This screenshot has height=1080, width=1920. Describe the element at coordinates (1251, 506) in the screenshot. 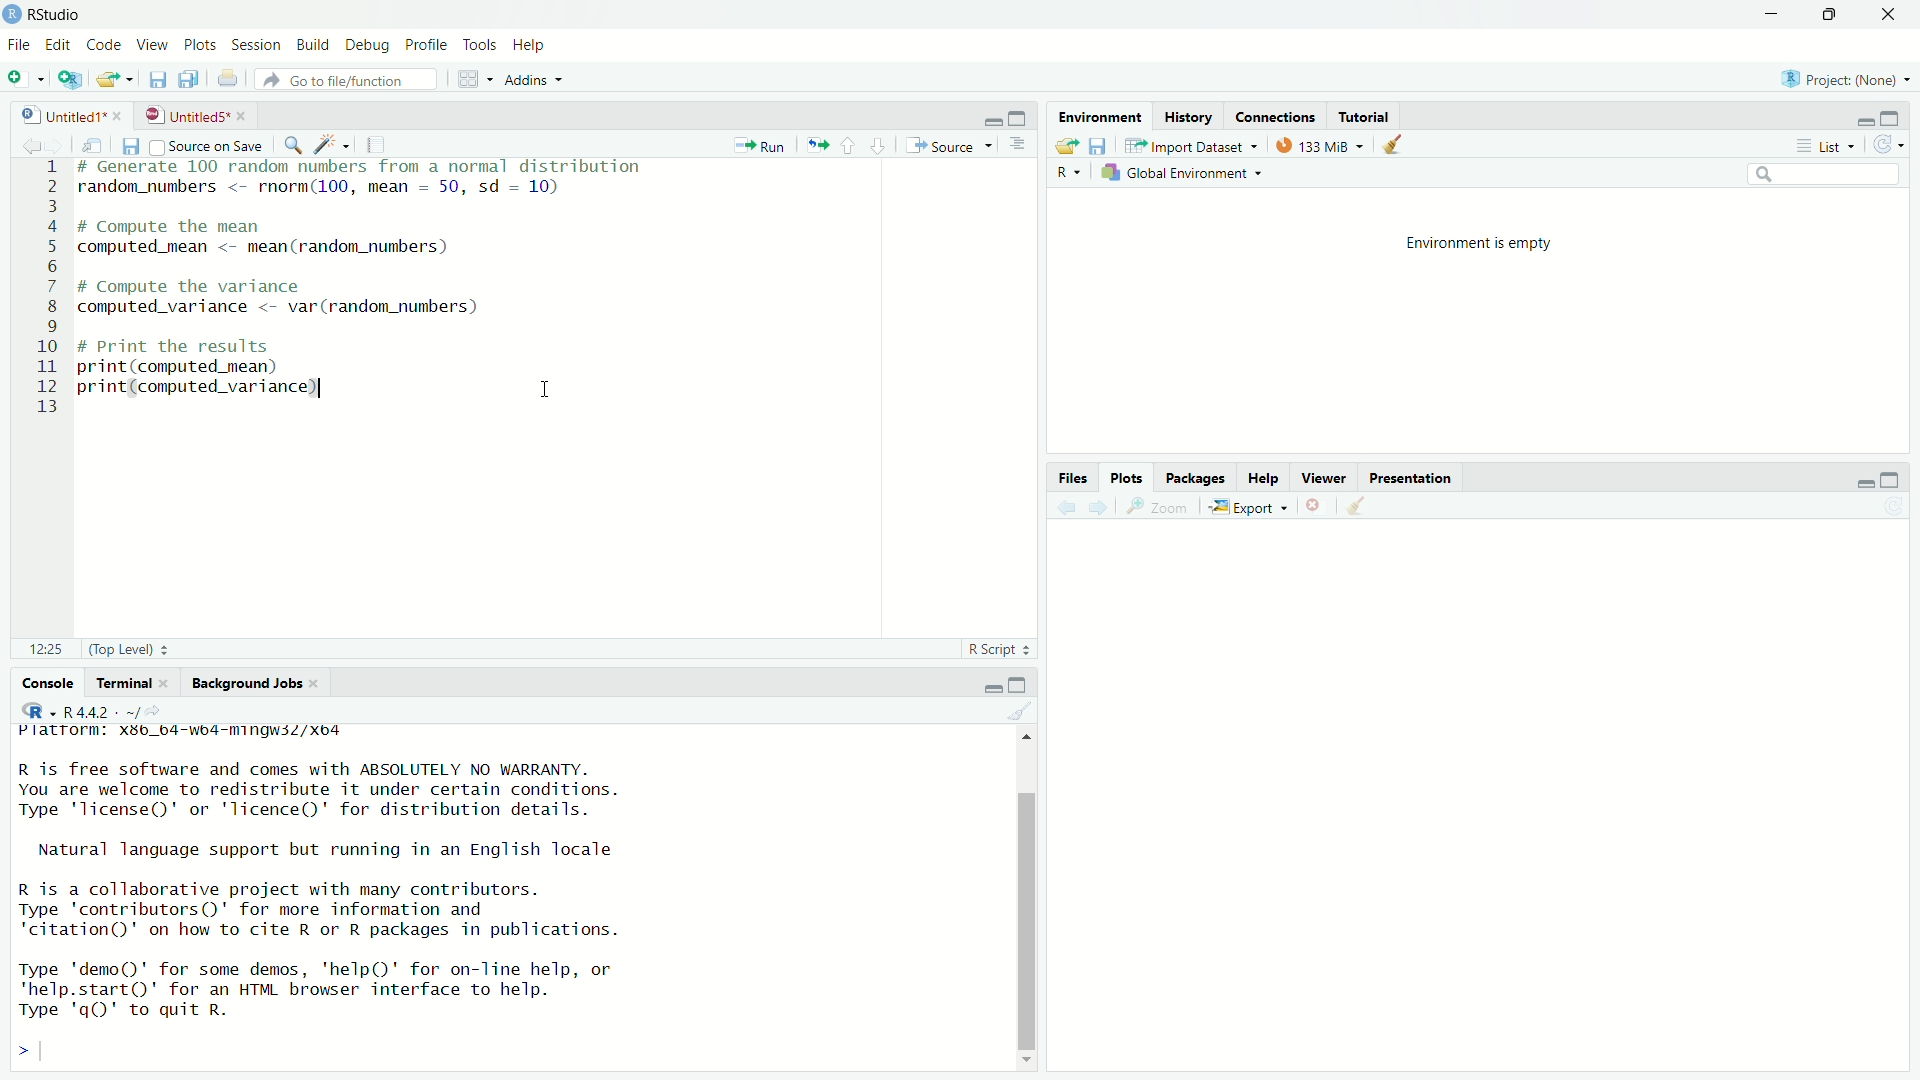

I see `export` at that location.